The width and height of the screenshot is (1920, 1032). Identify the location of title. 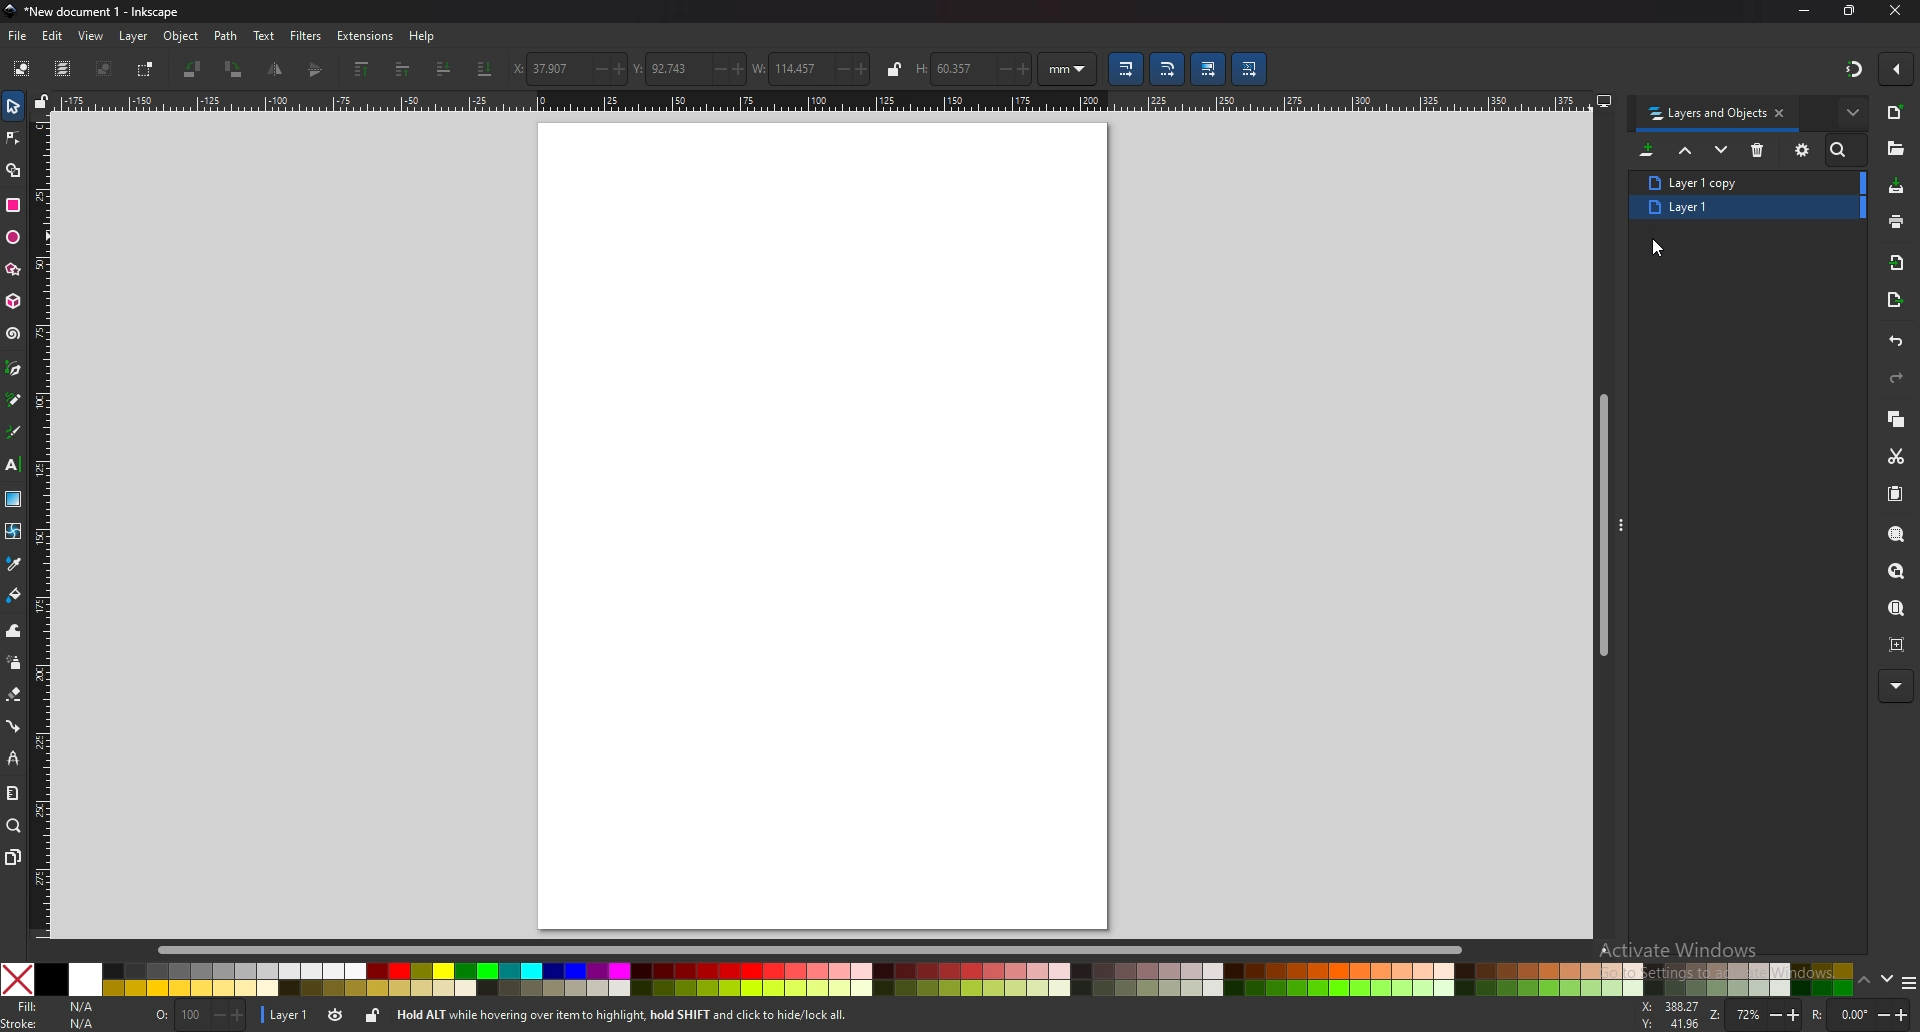
(95, 11).